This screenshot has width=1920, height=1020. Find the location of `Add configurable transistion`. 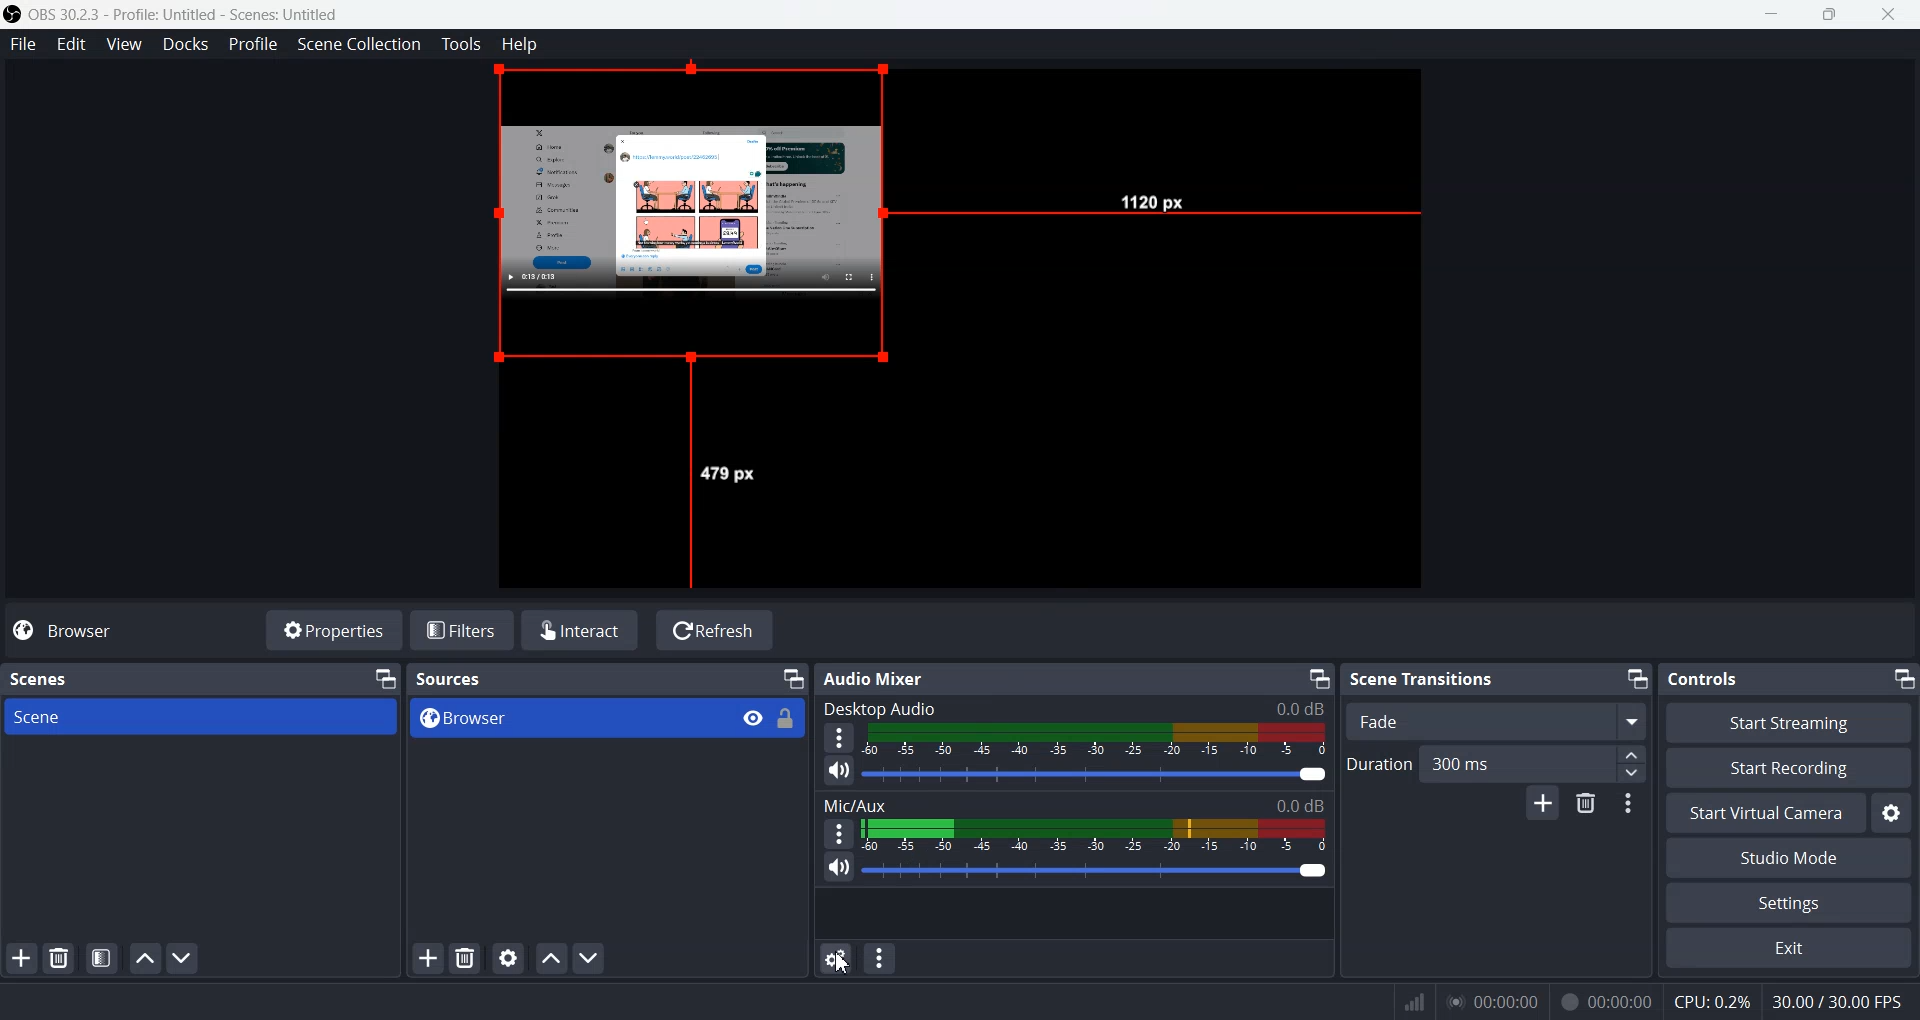

Add configurable transistion is located at coordinates (1542, 806).